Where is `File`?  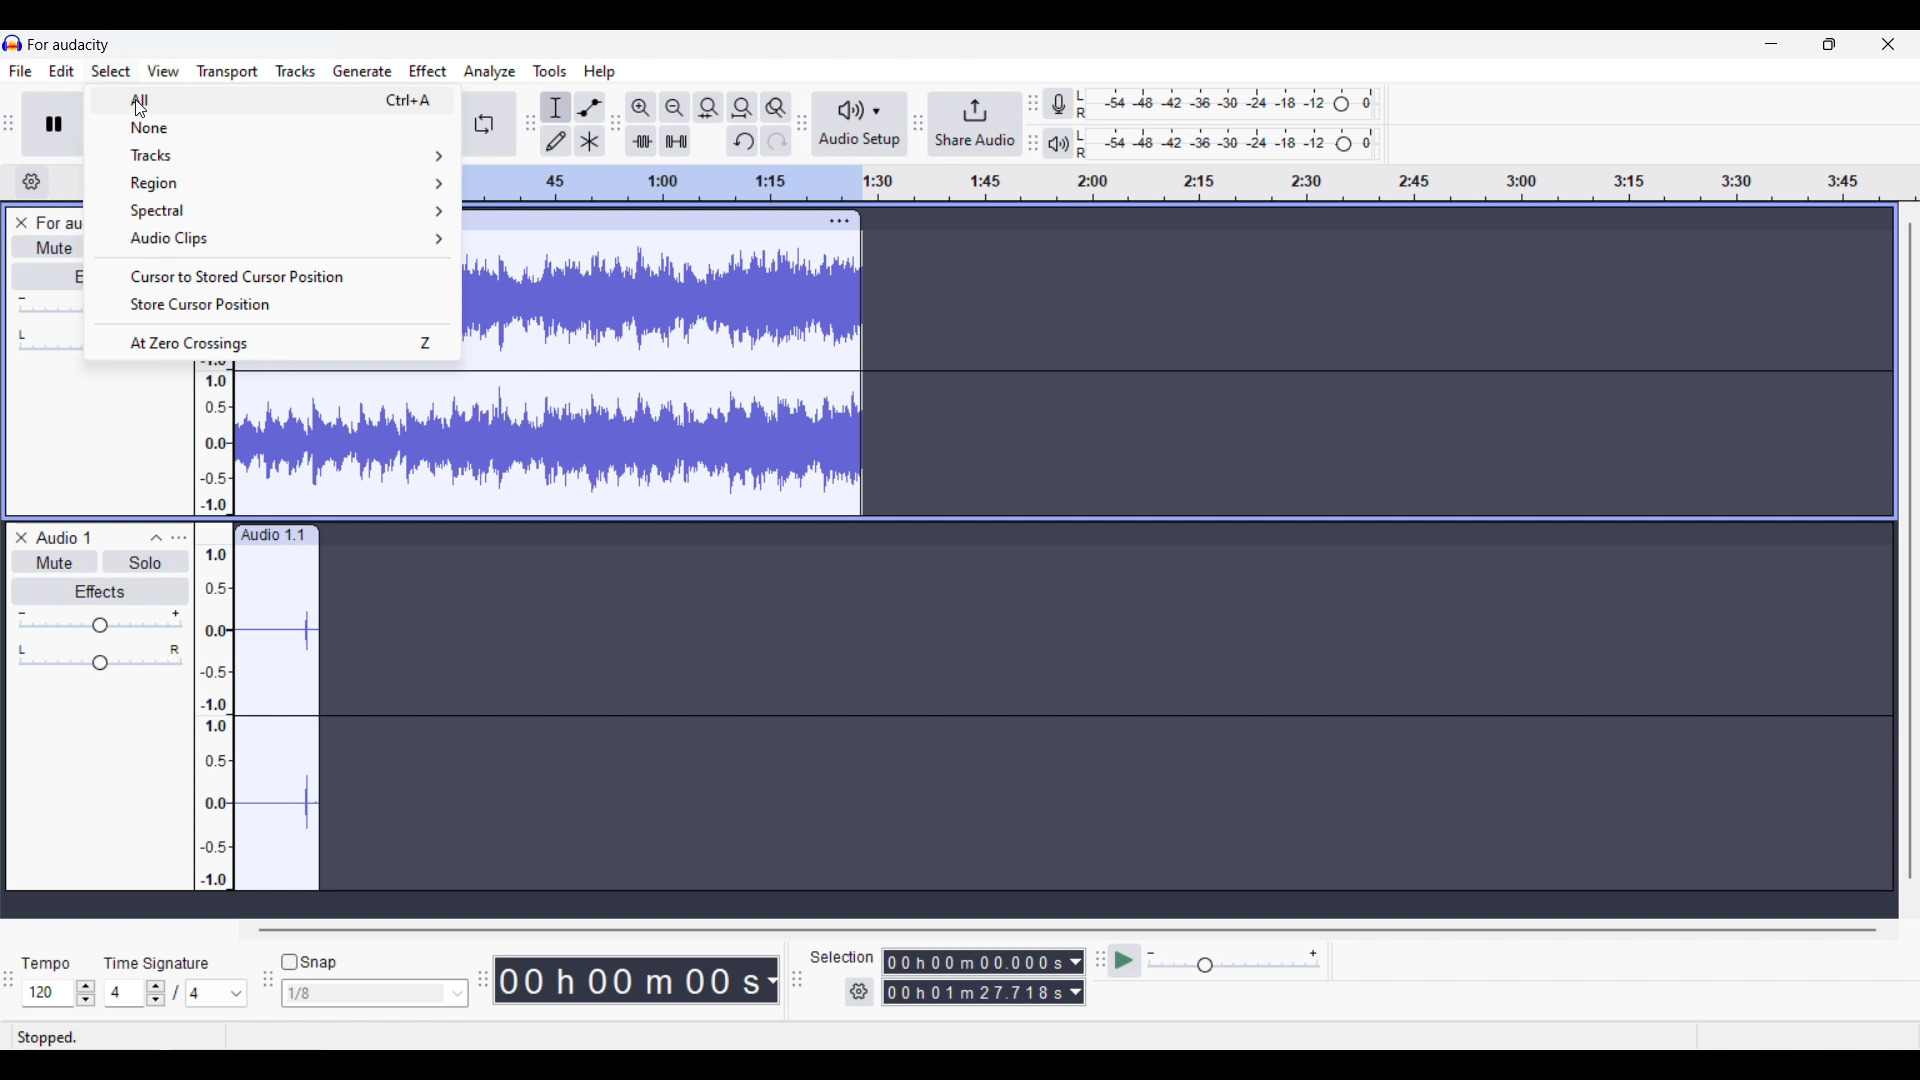
File is located at coordinates (20, 71).